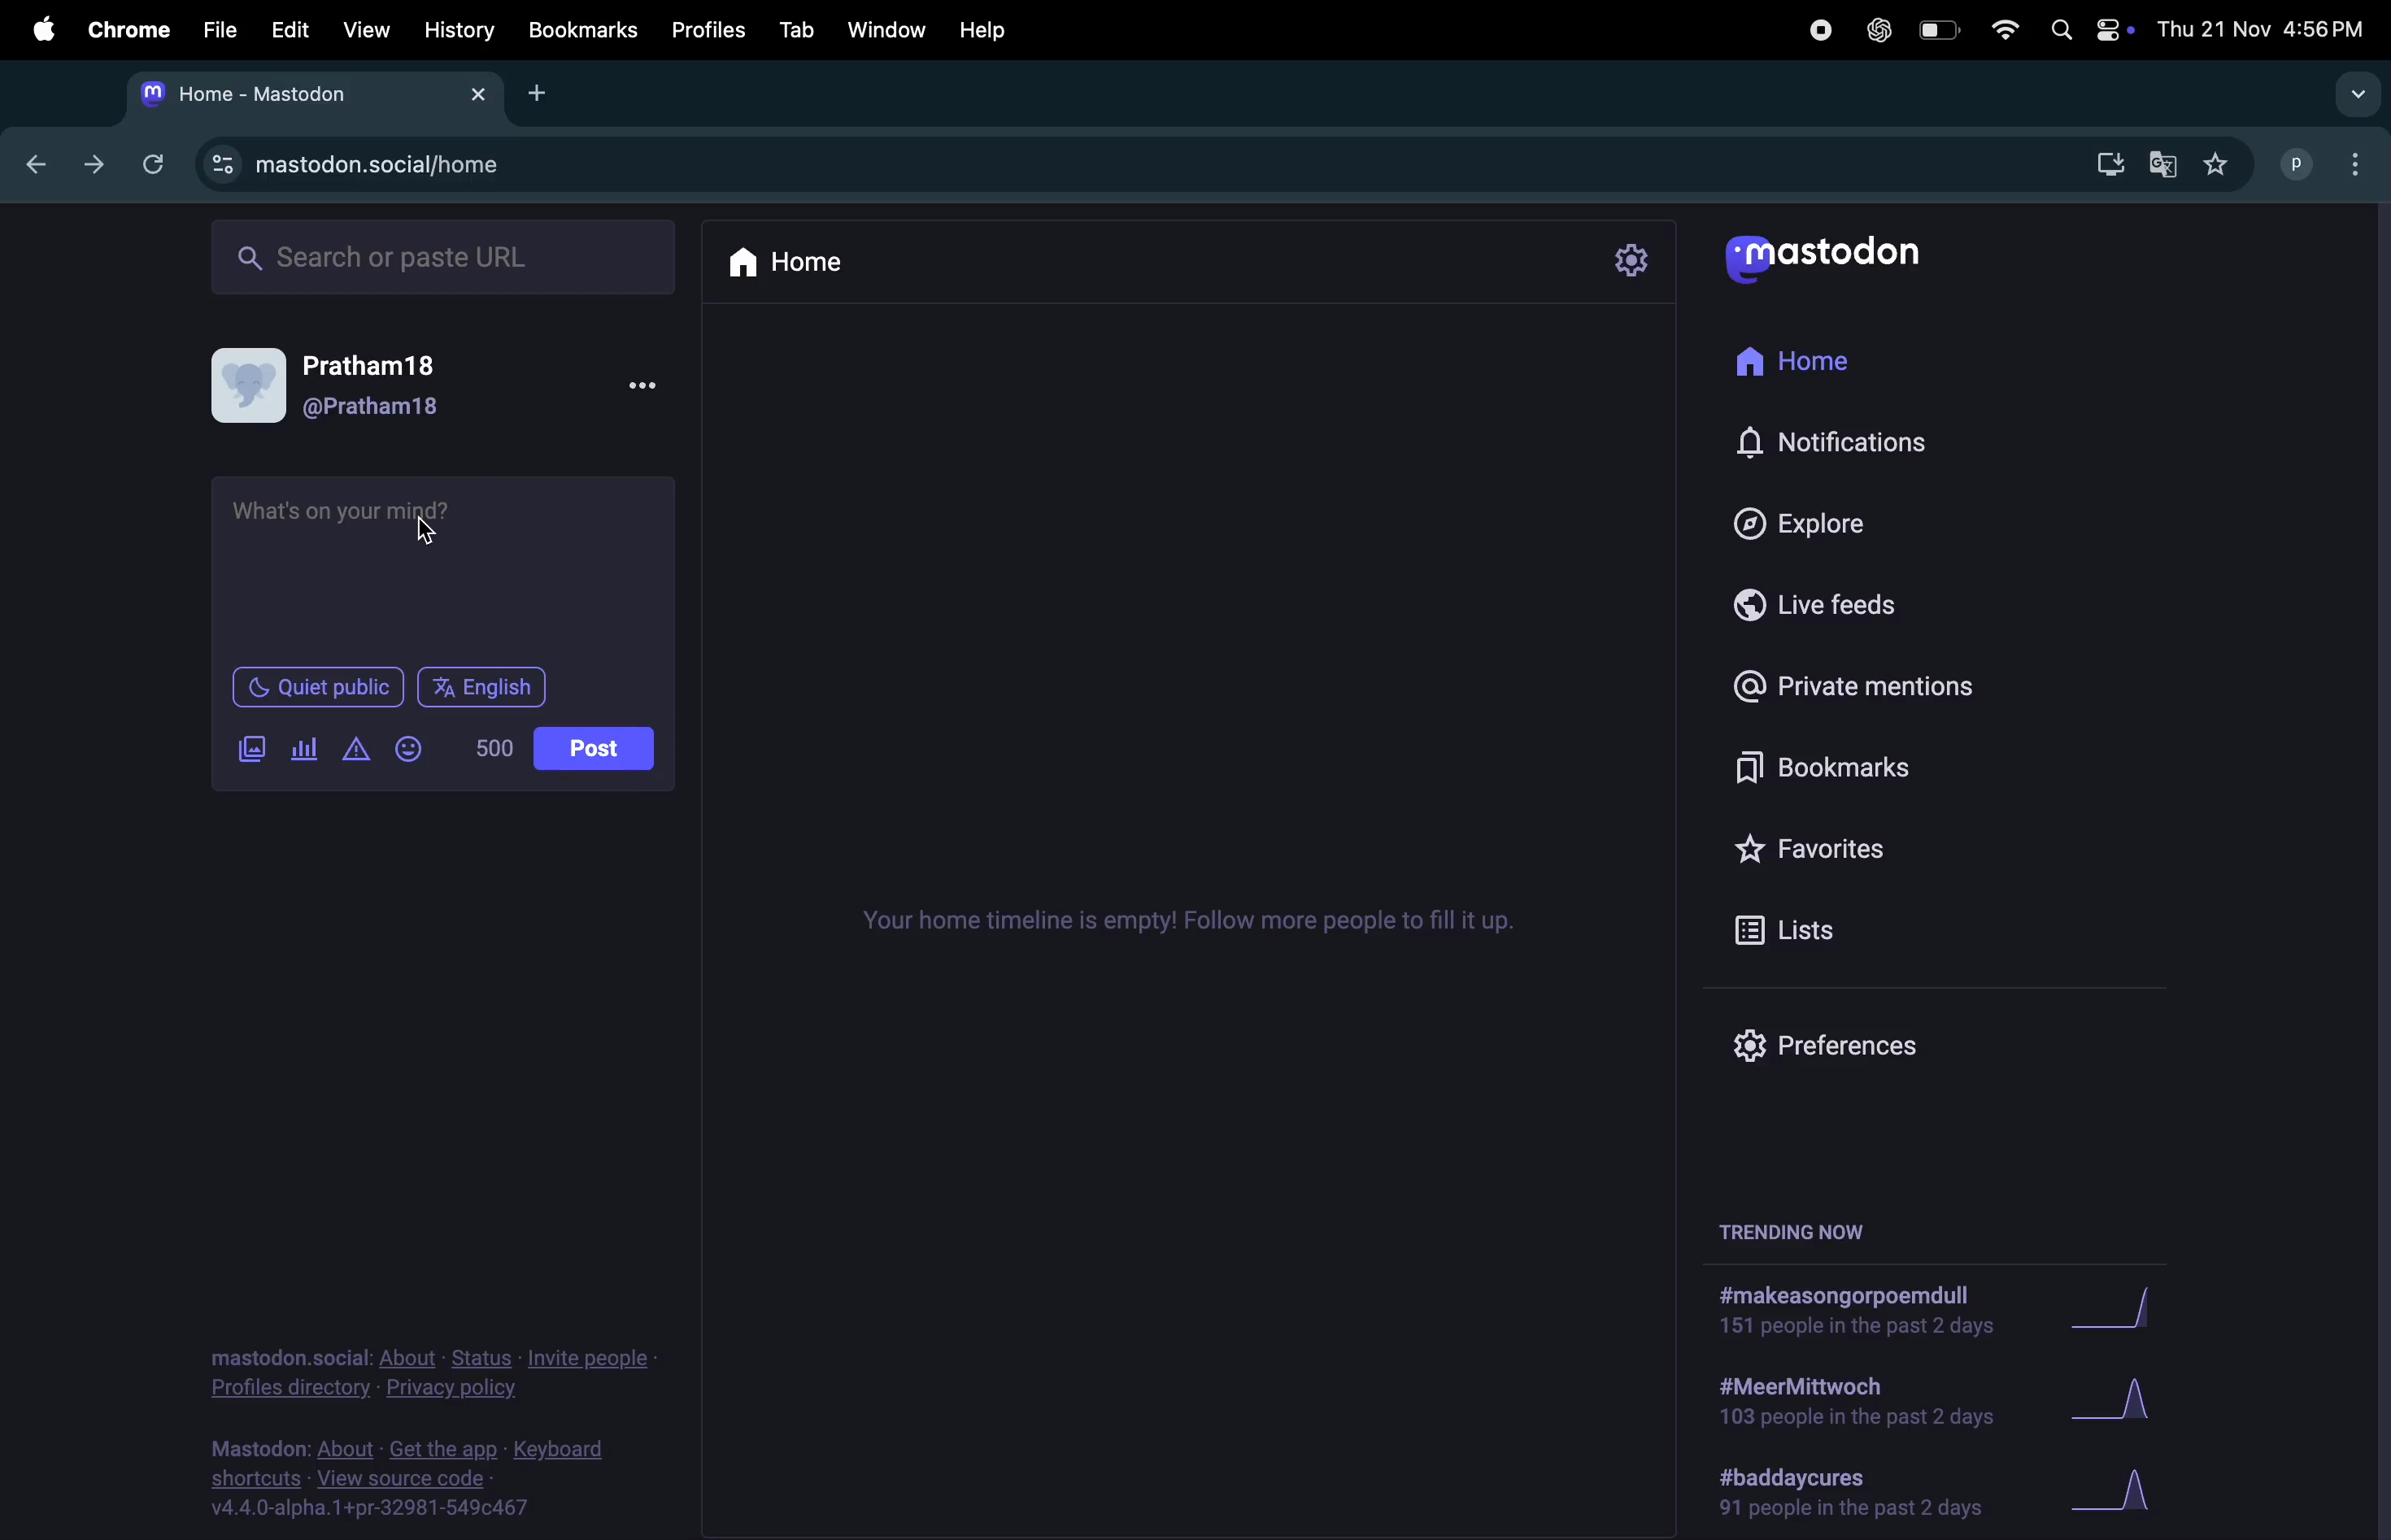 The height and width of the screenshot is (1540, 2391). I want to click on notifications, so click(1849, 441).